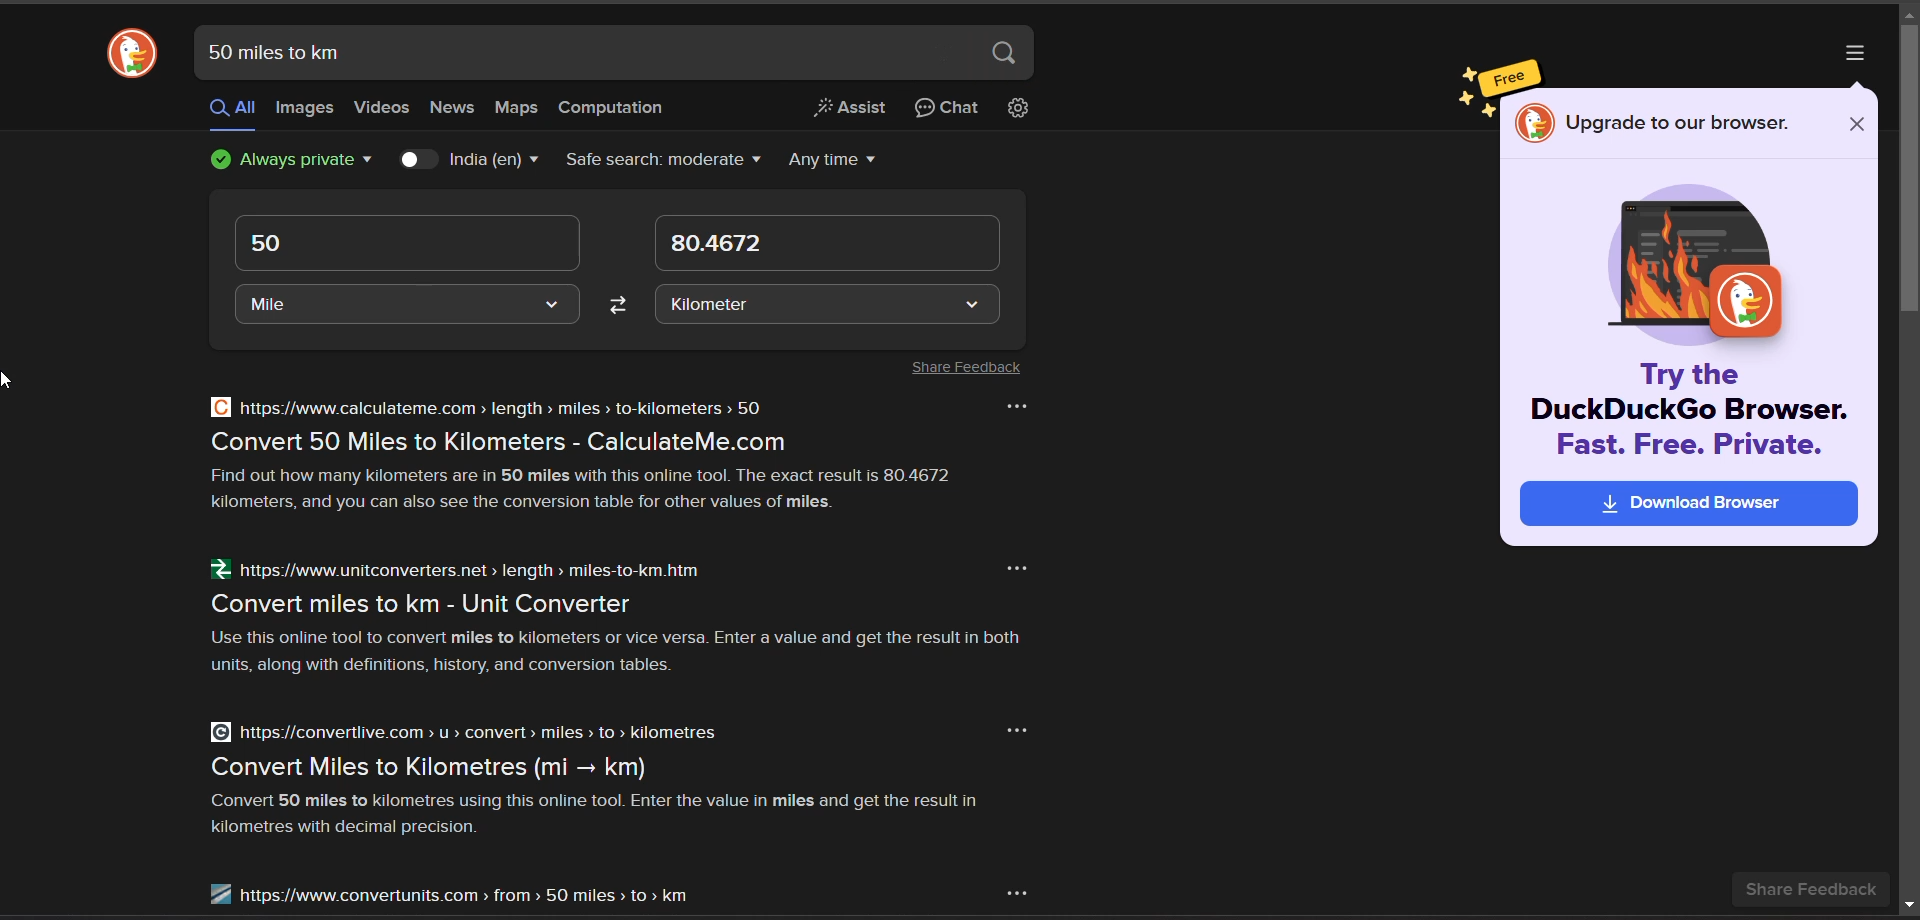 The height and width of the screenshot is (920, 1920). I want to click on chat privately with AI, so click(947, 110).